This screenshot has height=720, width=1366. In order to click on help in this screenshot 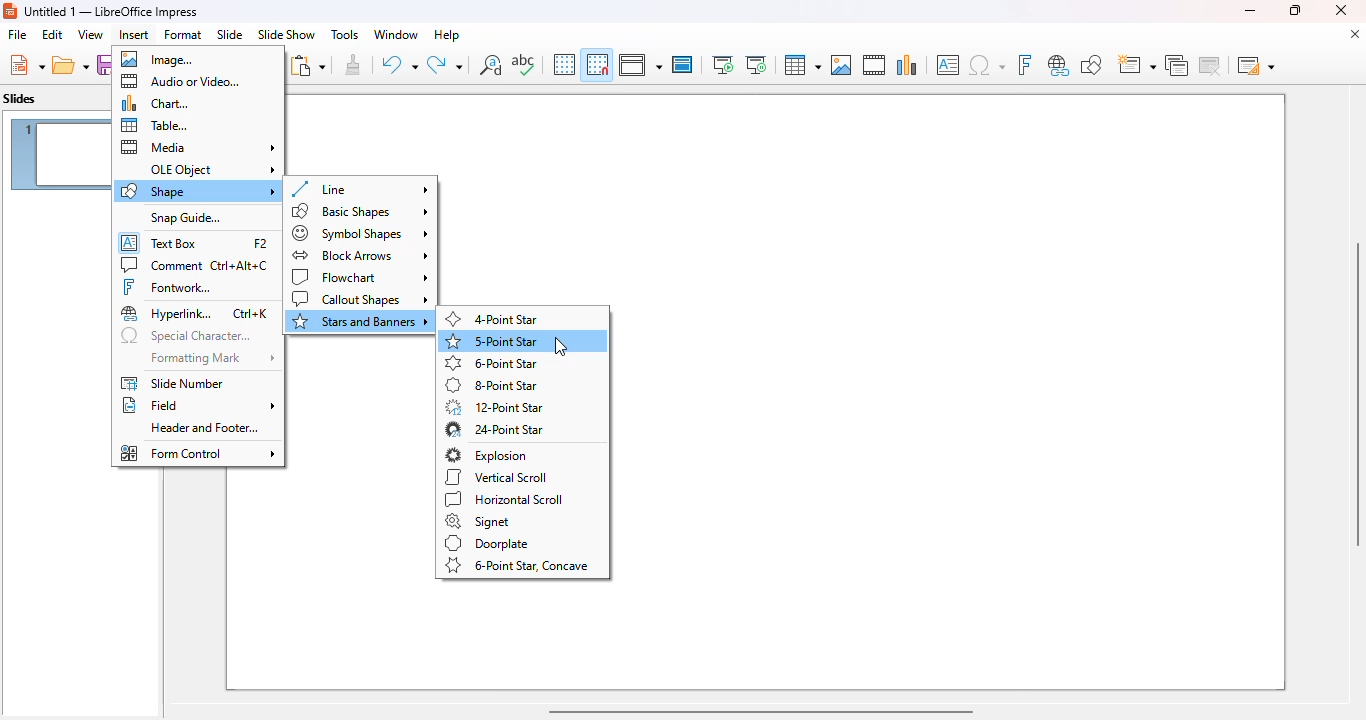, I will do `click(447, 34)`.